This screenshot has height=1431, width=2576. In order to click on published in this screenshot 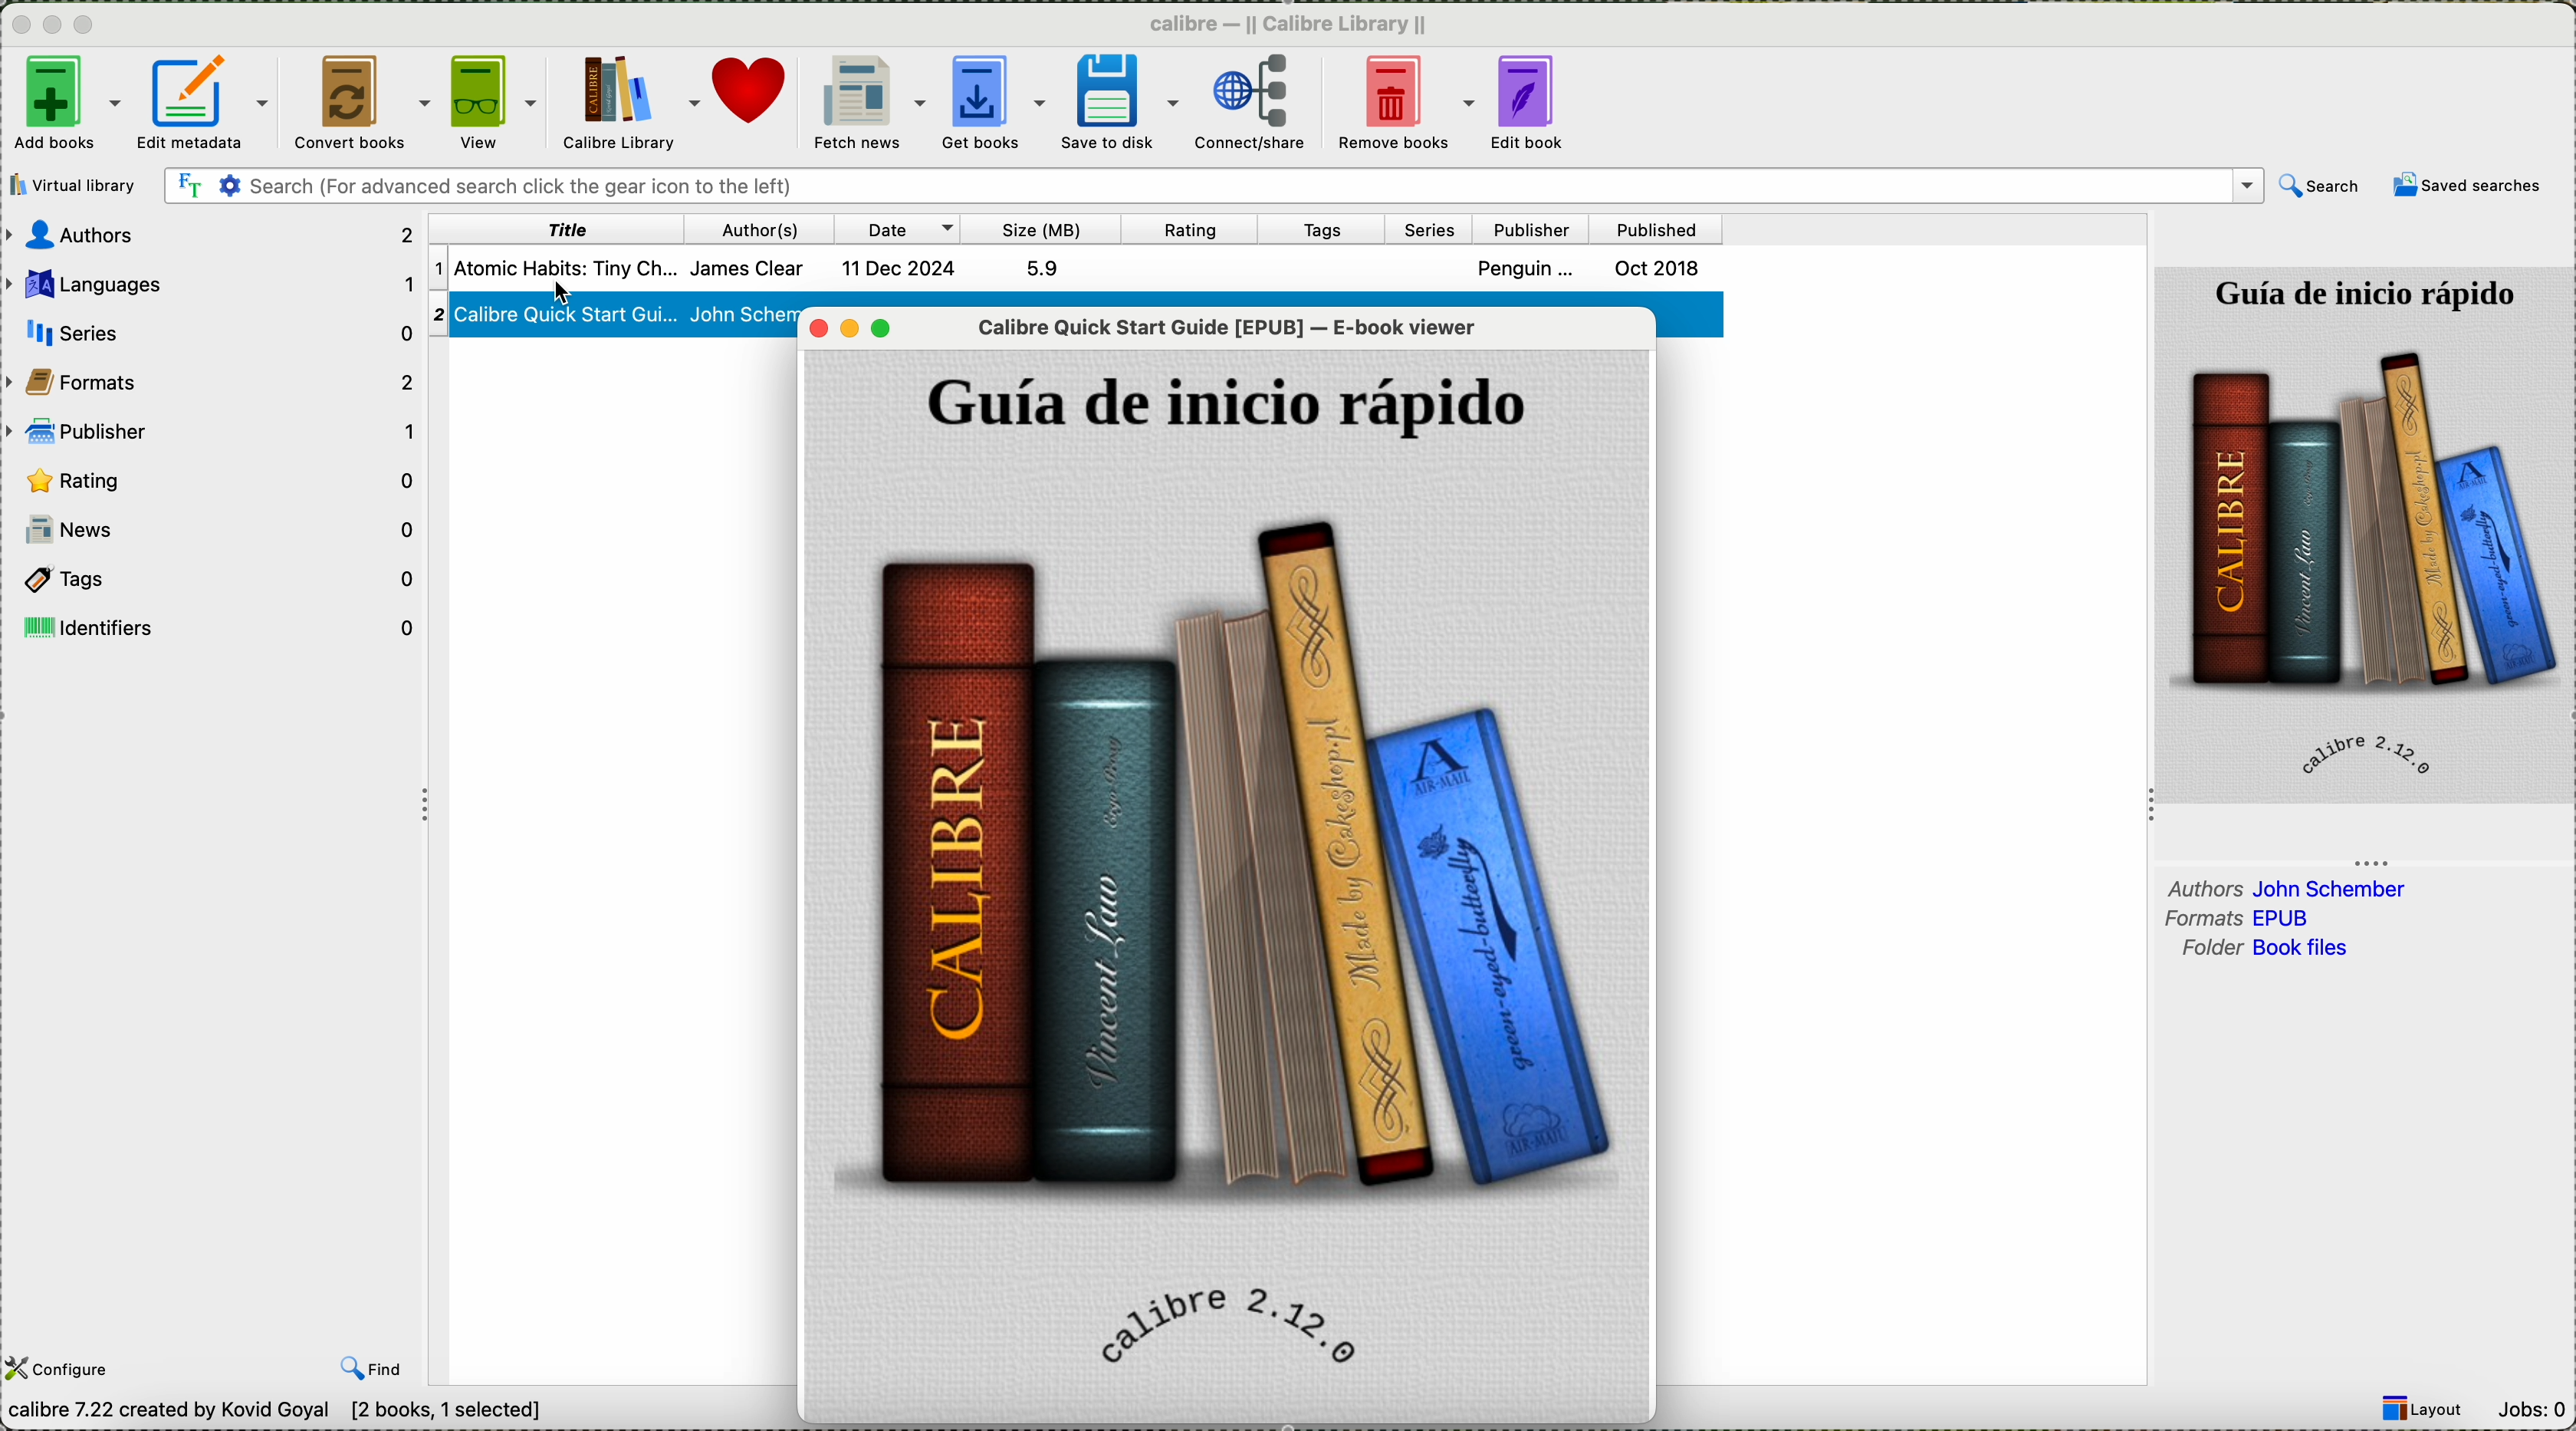, I will do `click(1655, 231)`.